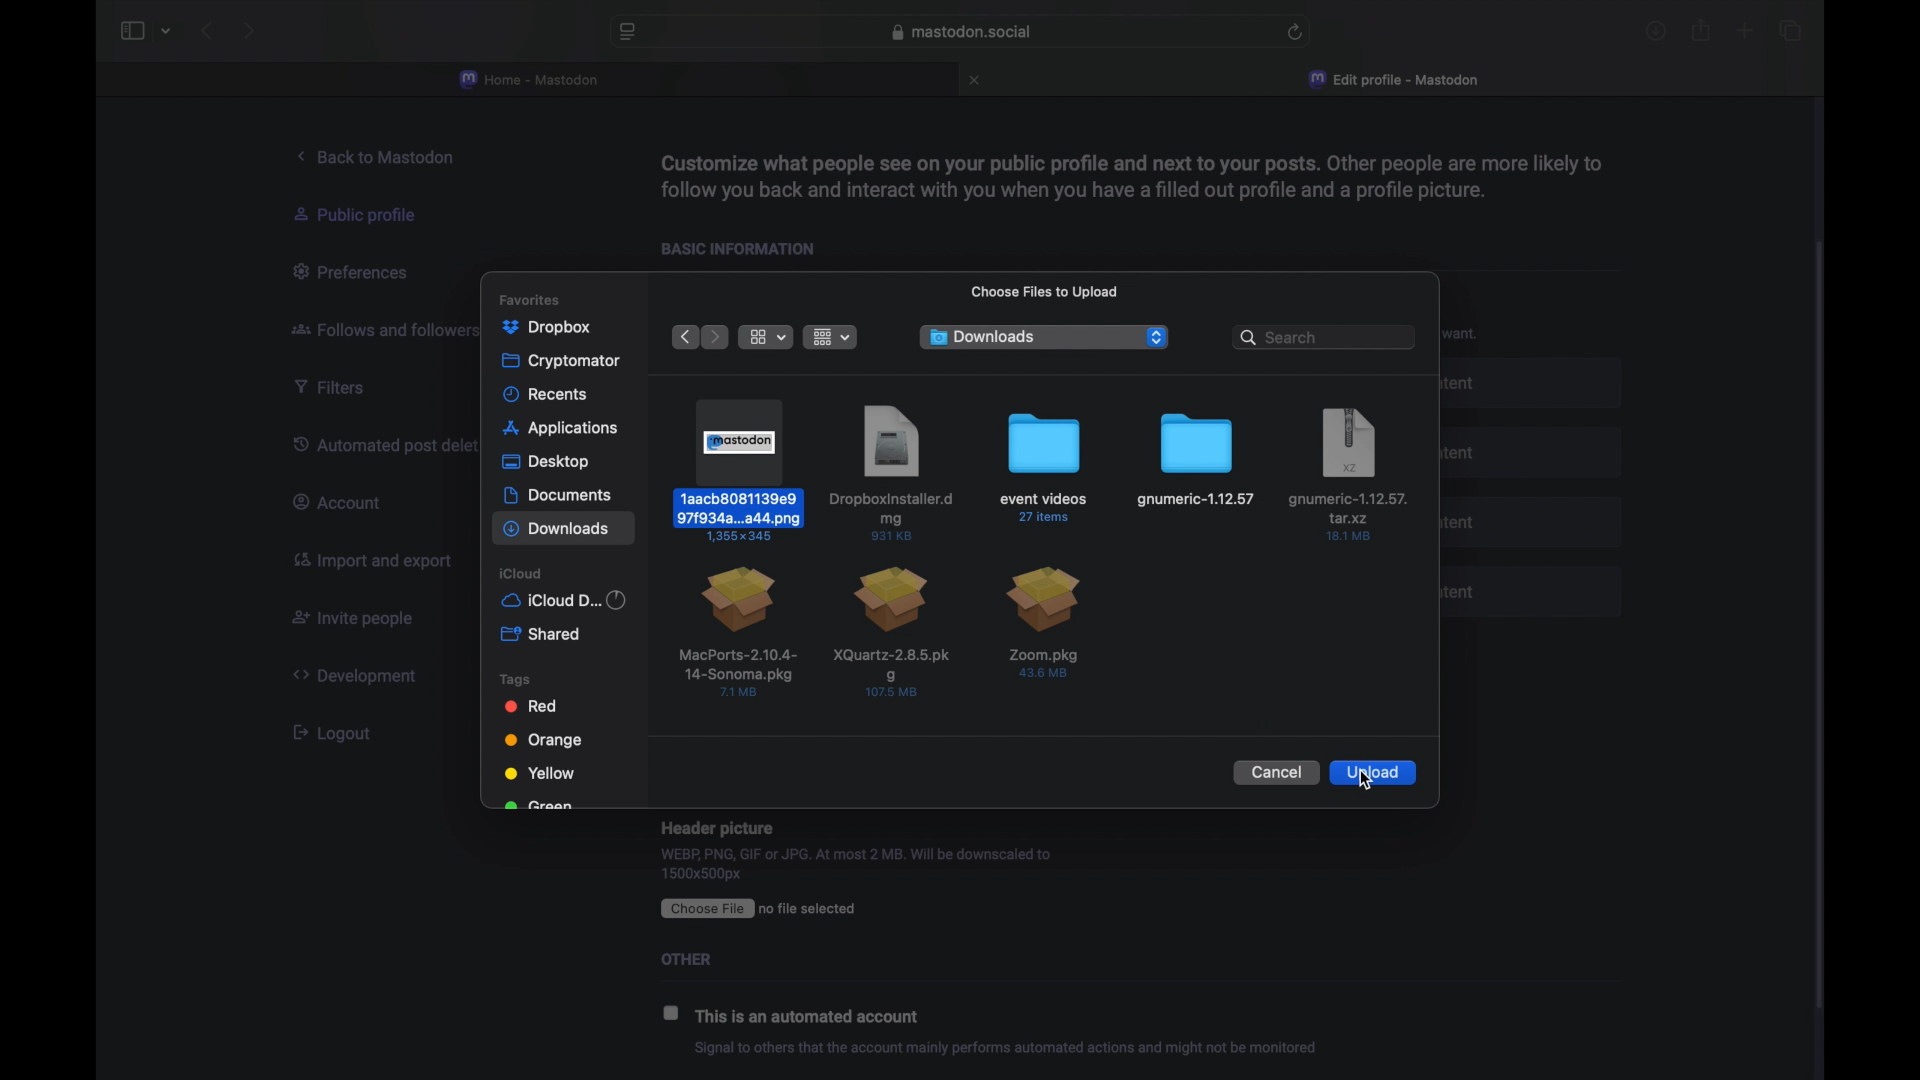 This screenshot has width=1920, height=1080. I want to click on choose files to upload, so click(1044, 290).